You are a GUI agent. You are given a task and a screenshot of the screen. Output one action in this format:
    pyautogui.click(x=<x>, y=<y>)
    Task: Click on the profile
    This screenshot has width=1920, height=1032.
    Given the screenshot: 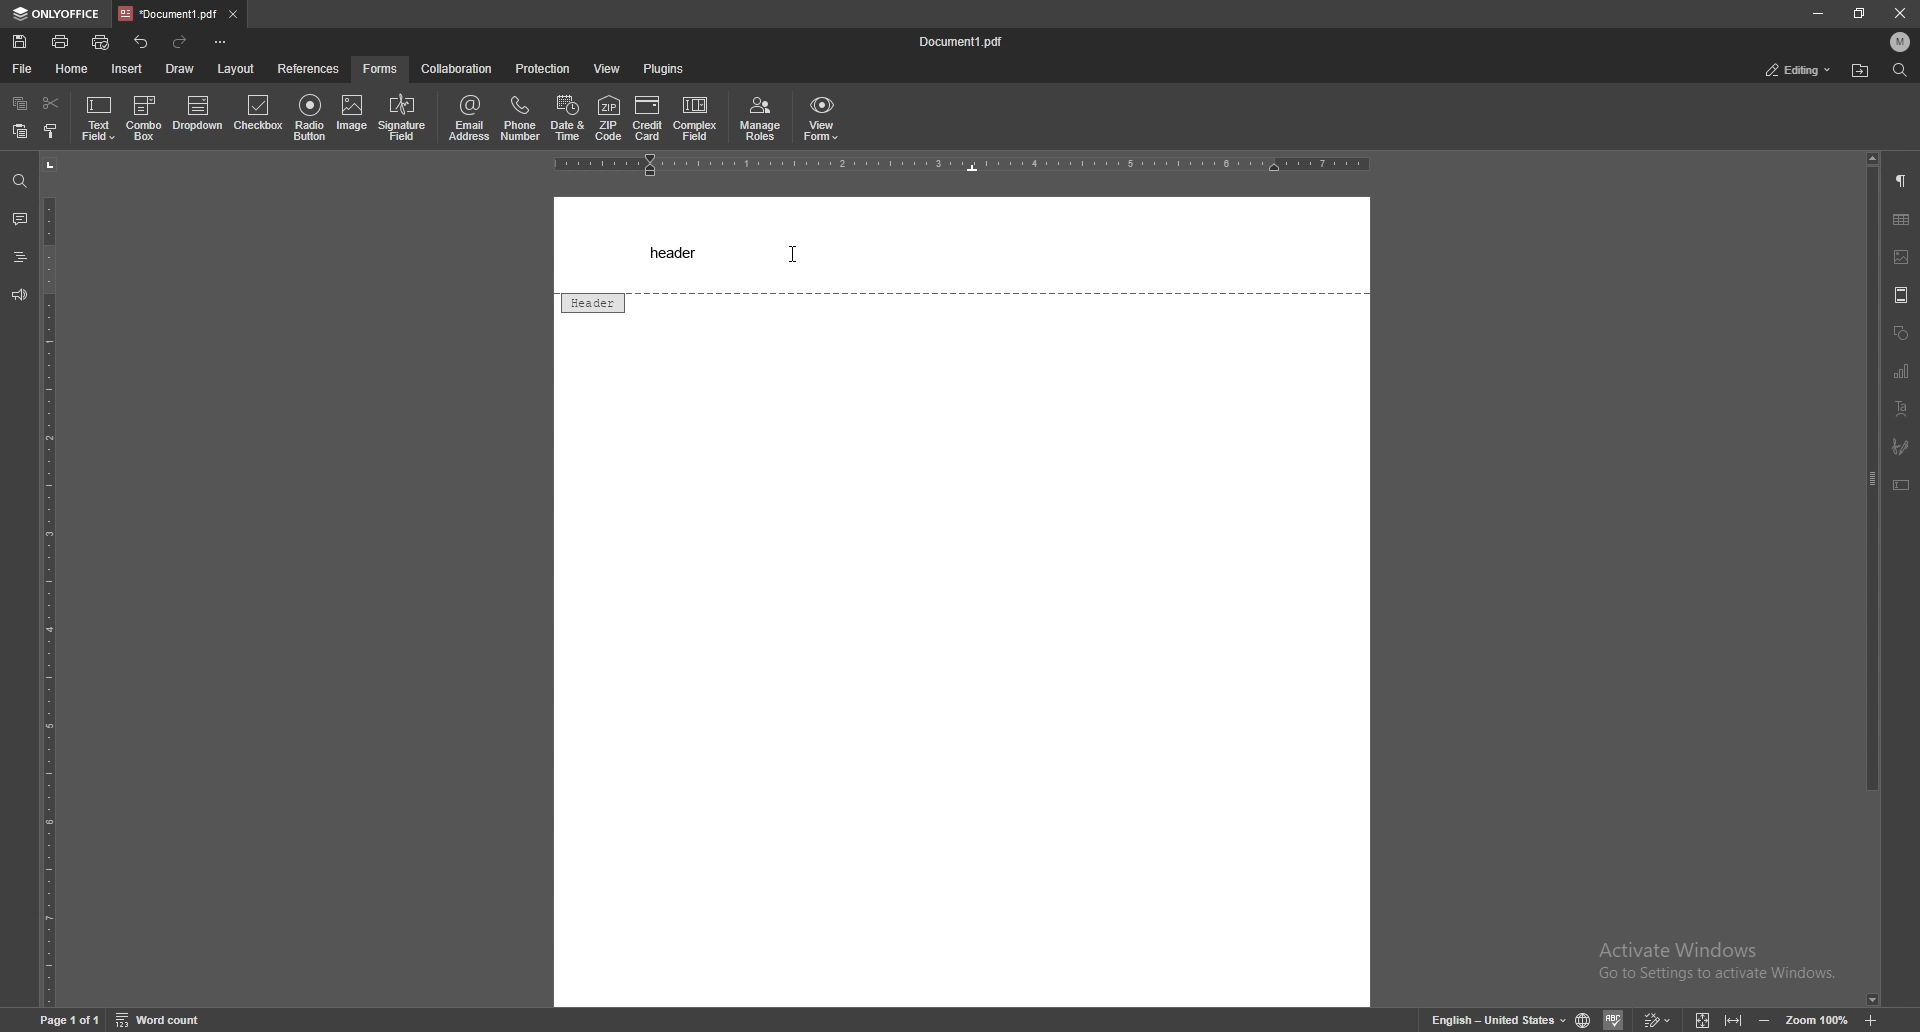 What is the action you would take?
    pyautogui.click(x=1900, y=41)
    